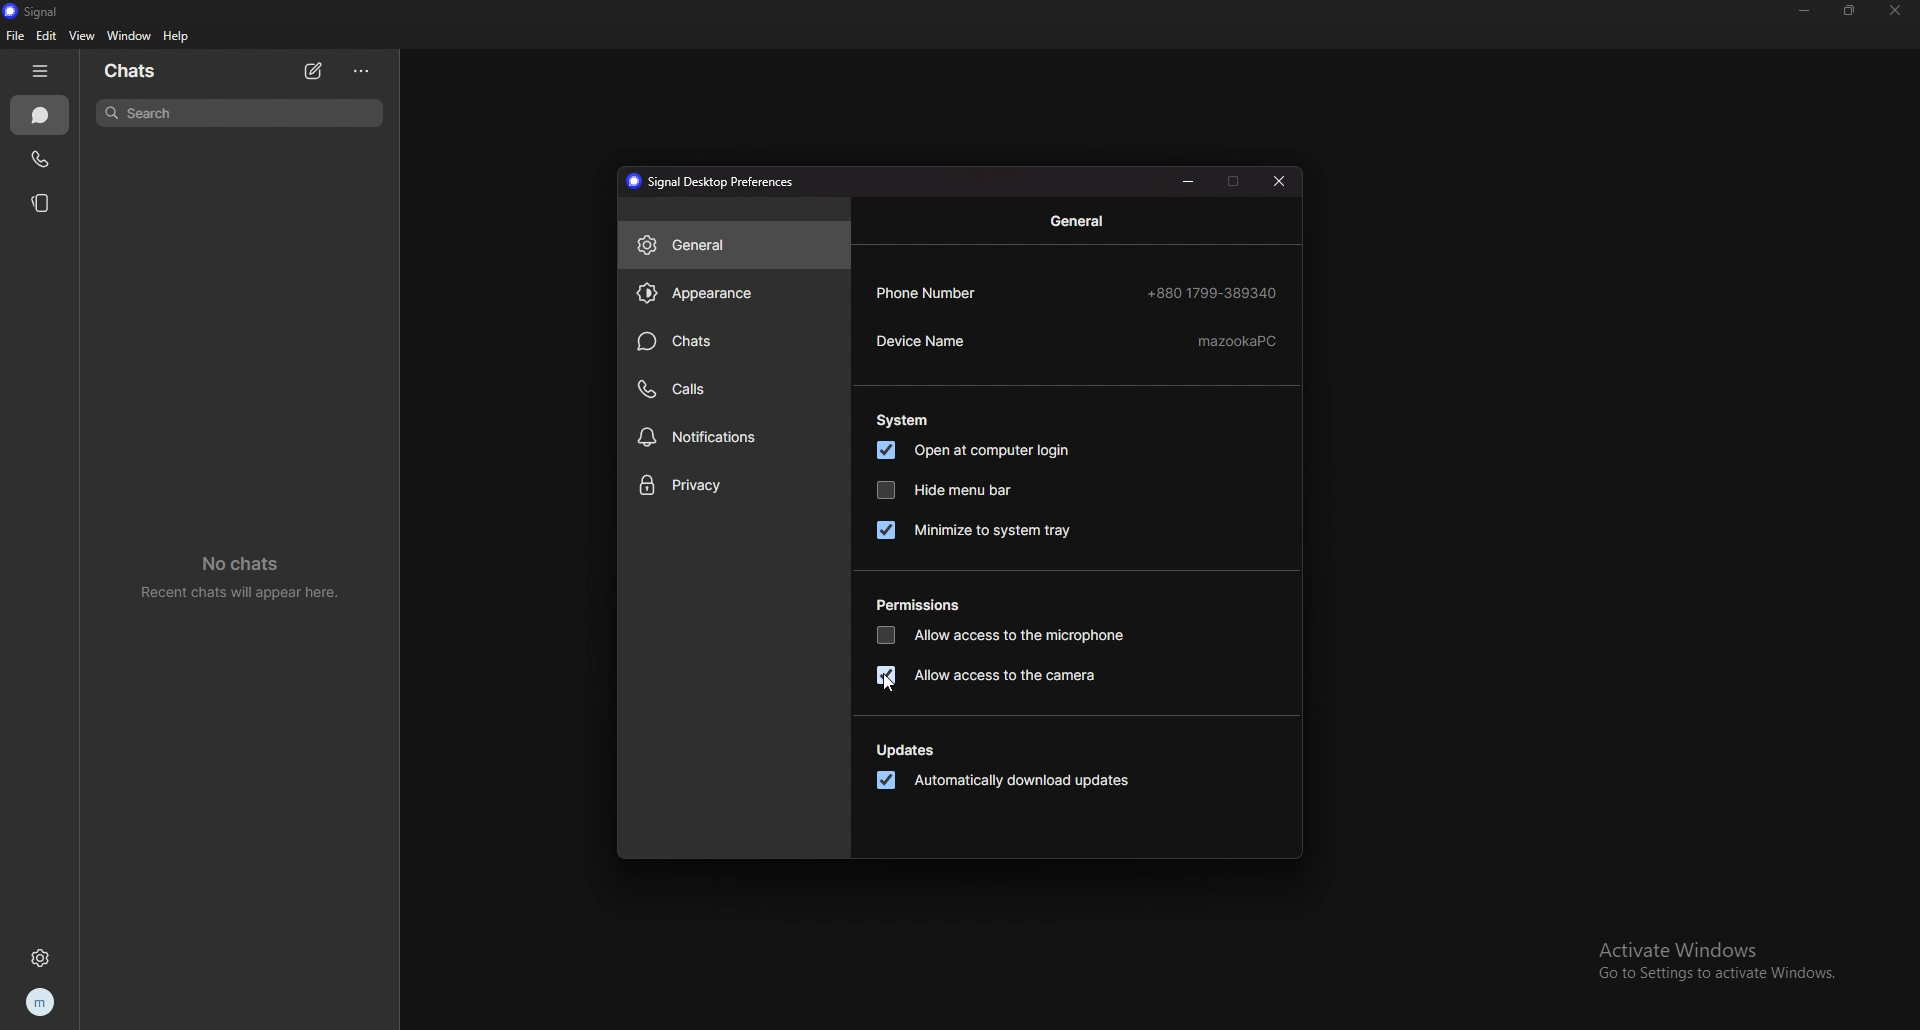 This screenshot has height=1030, width=1920. What do you see at coordinates (1081, 221) in the screenshot?
I see `general` at bounding box center [1081, 221].